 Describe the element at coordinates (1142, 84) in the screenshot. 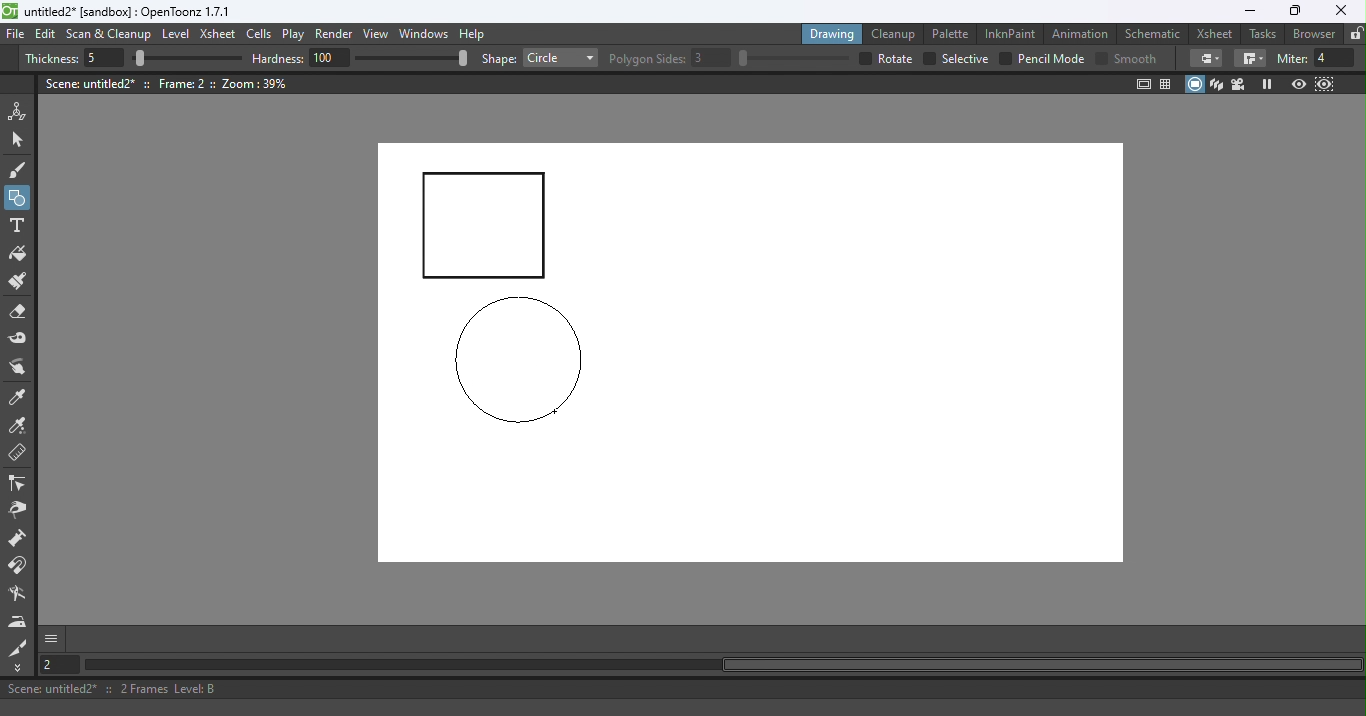

I see `Safe area` at that location.